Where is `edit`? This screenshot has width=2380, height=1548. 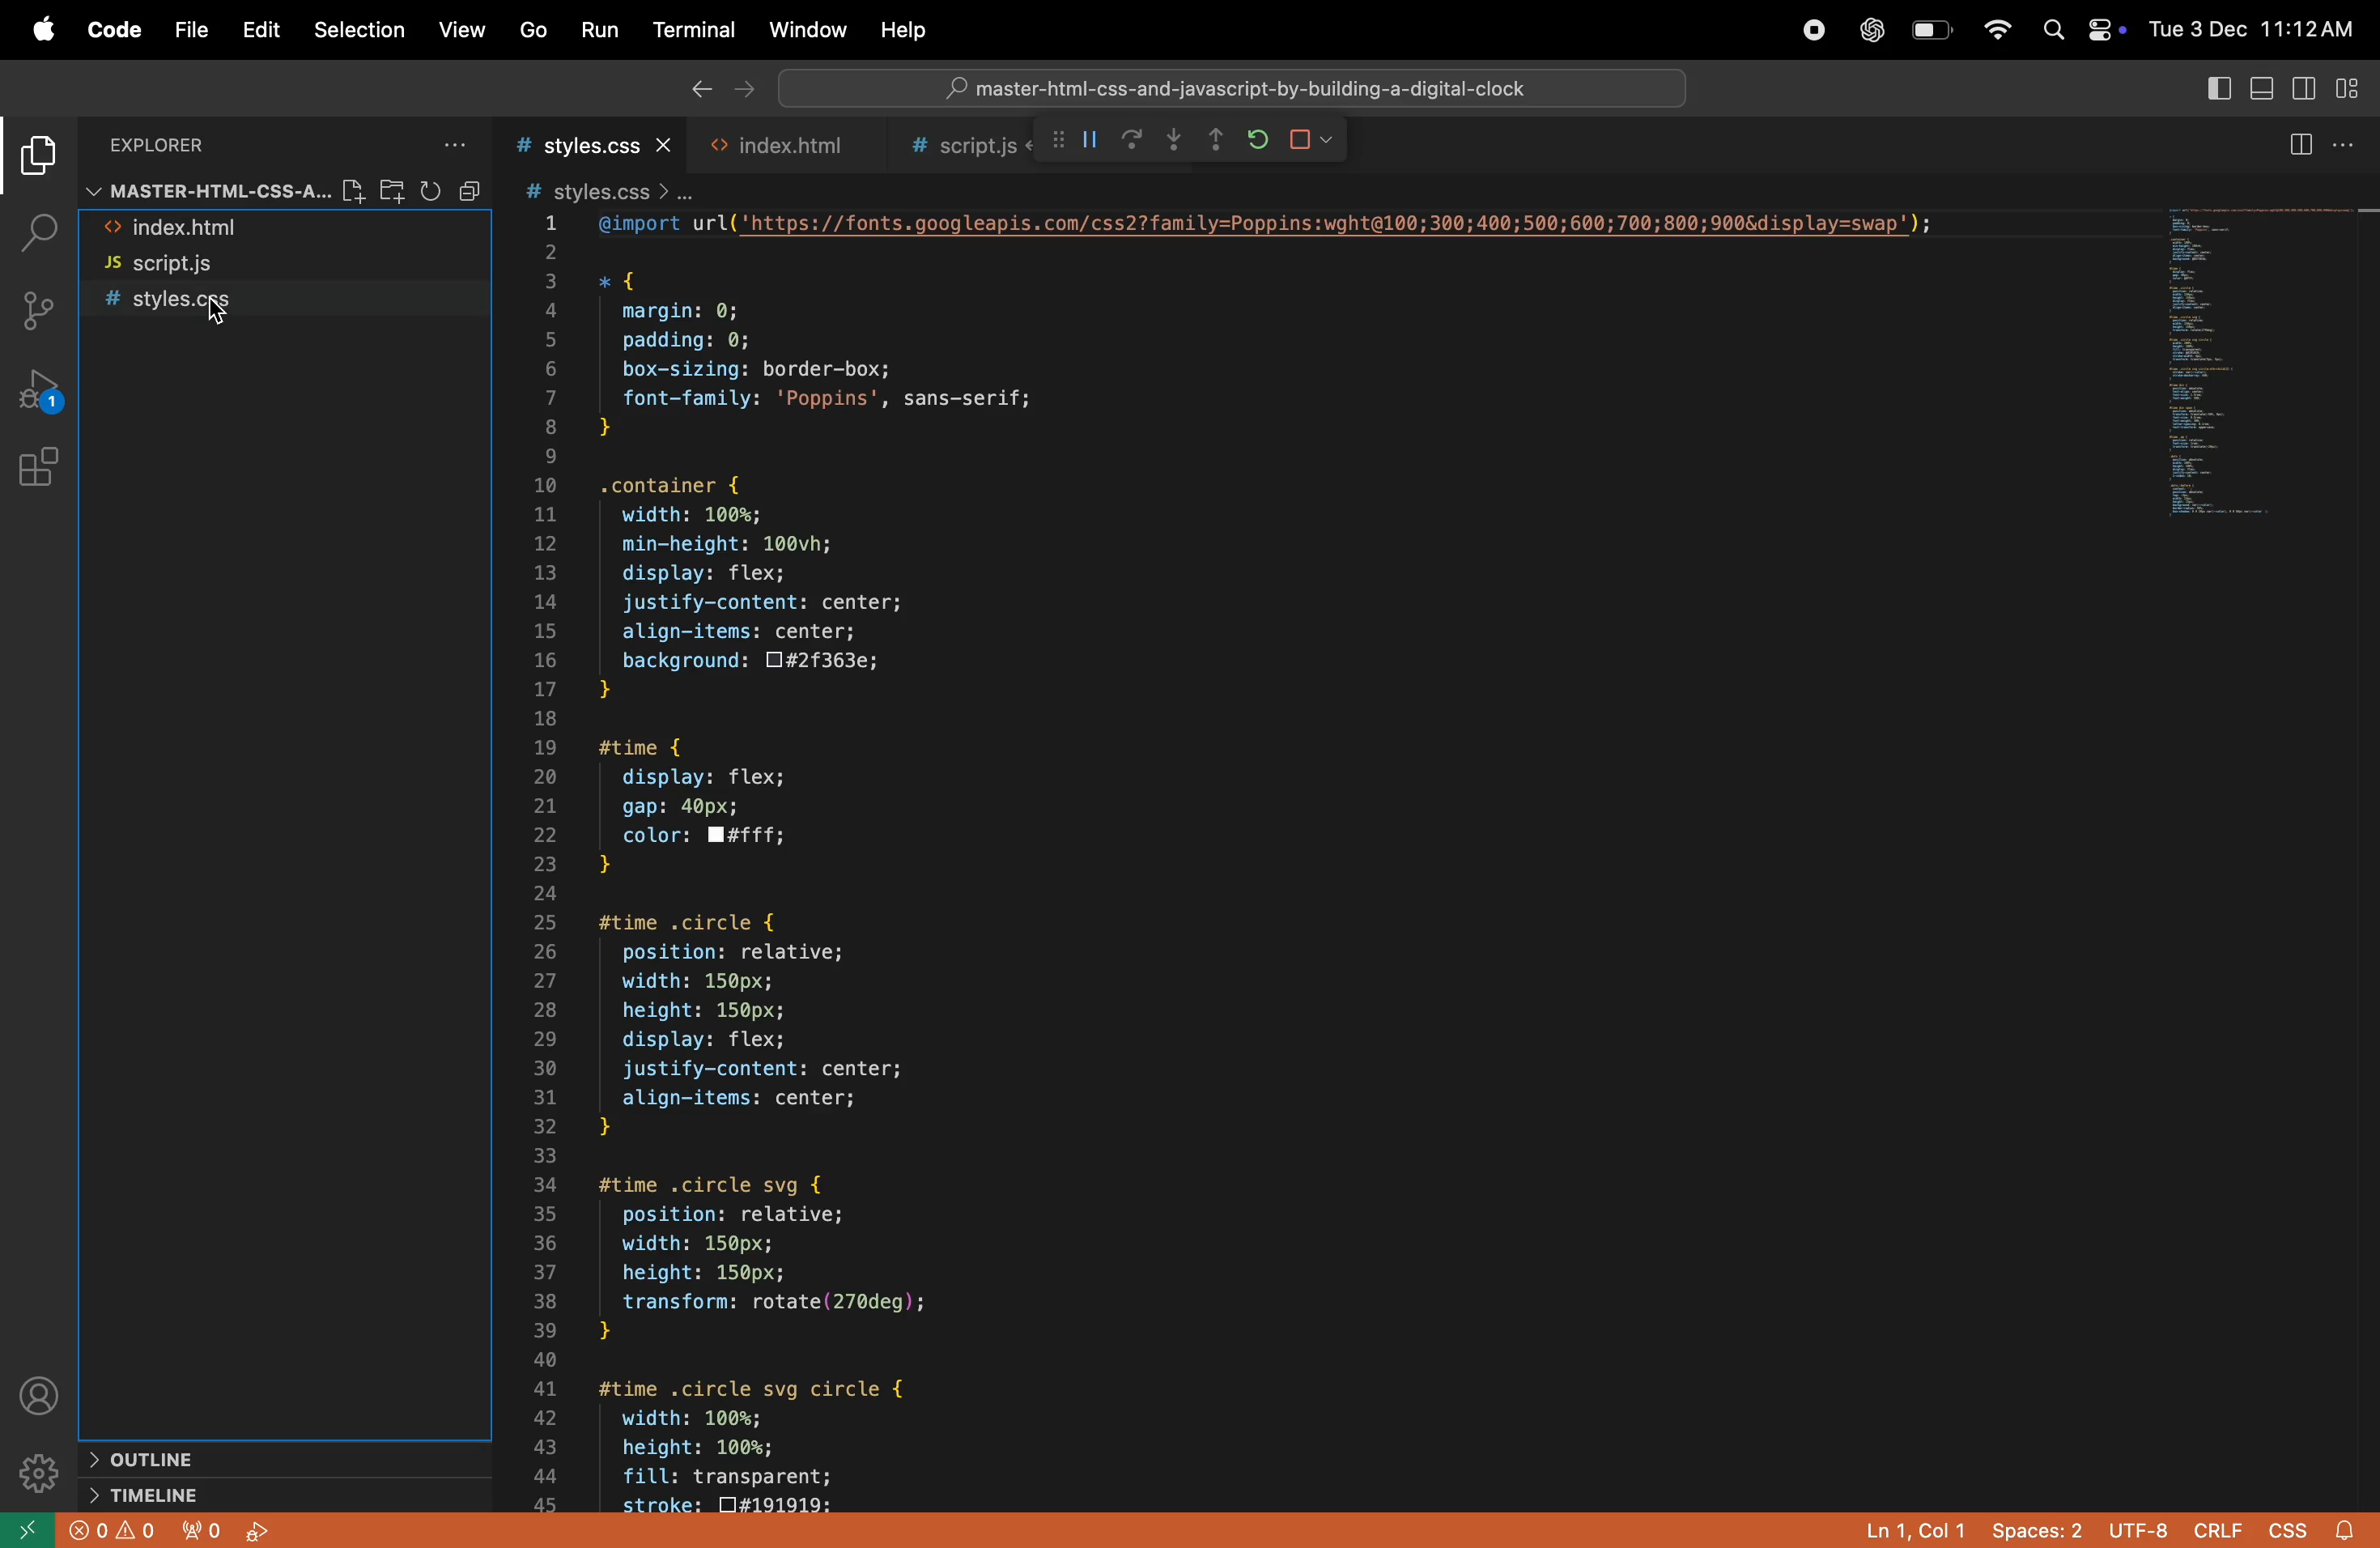 edit is located at coordinates (262, 29).